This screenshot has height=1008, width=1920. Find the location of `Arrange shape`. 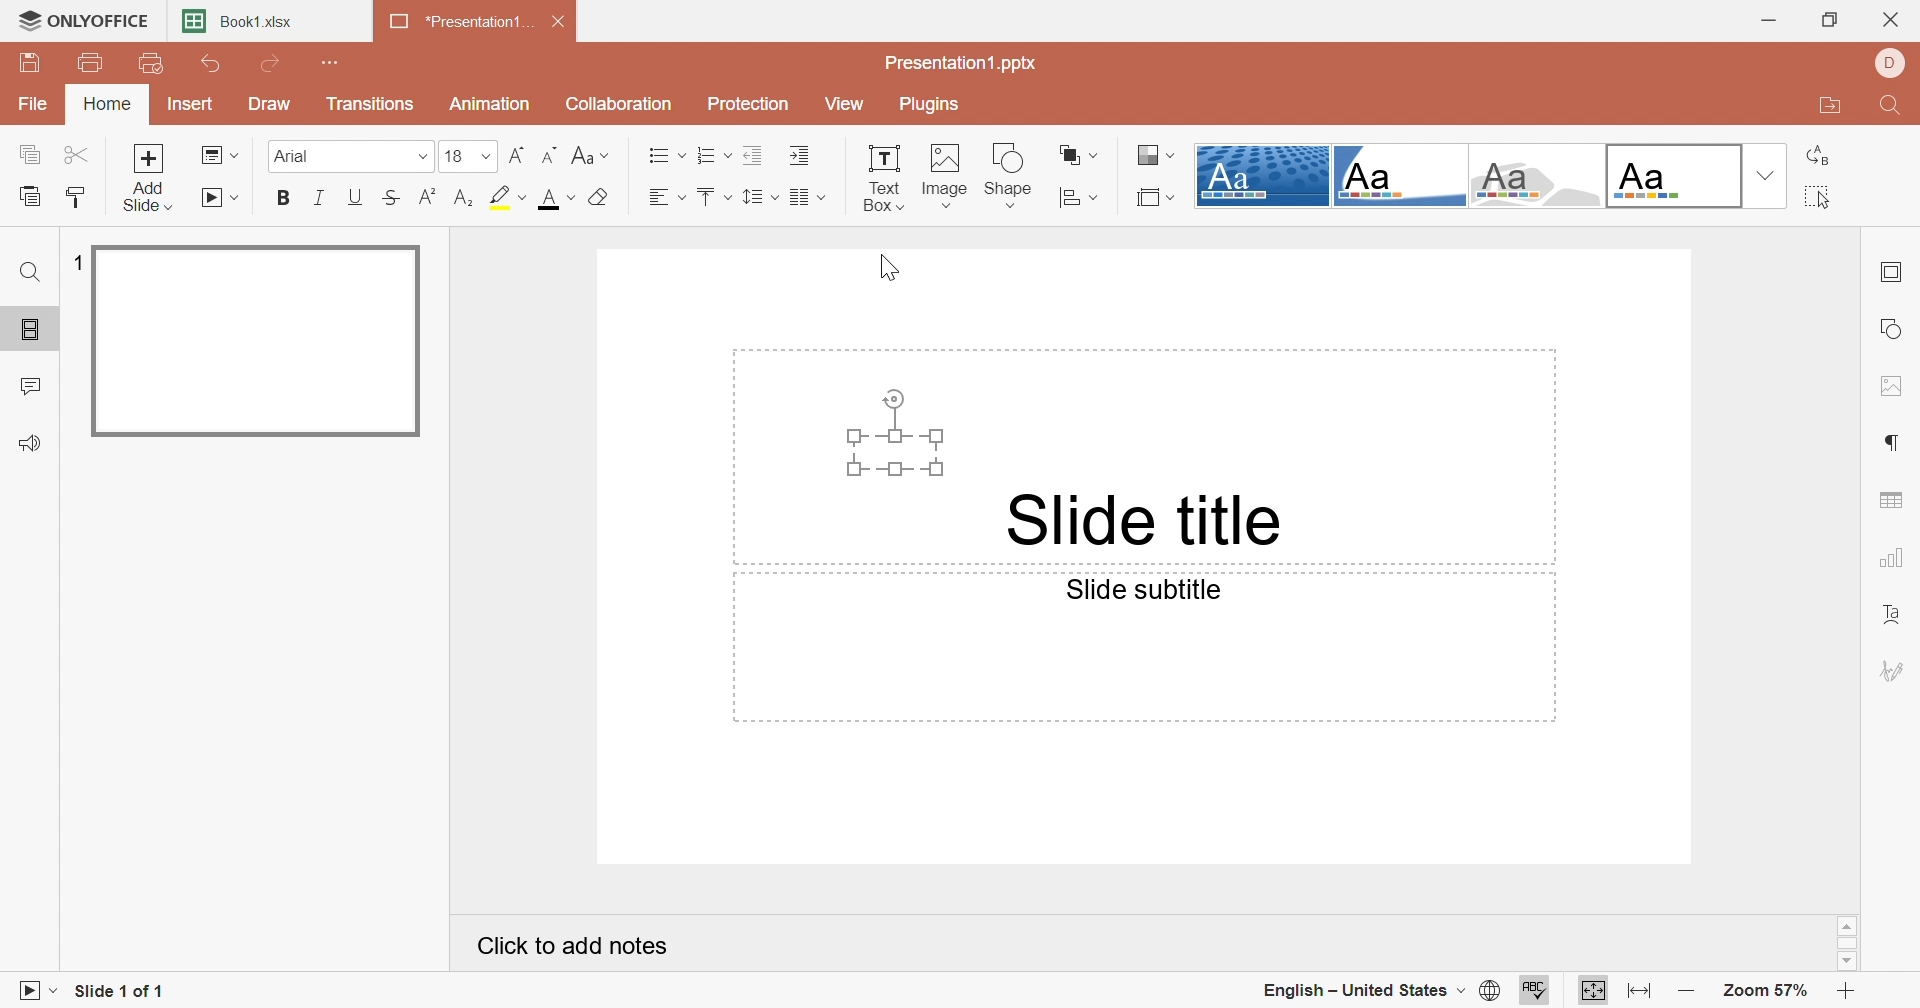

Arrange shape is located at coordinates (1075, 153).